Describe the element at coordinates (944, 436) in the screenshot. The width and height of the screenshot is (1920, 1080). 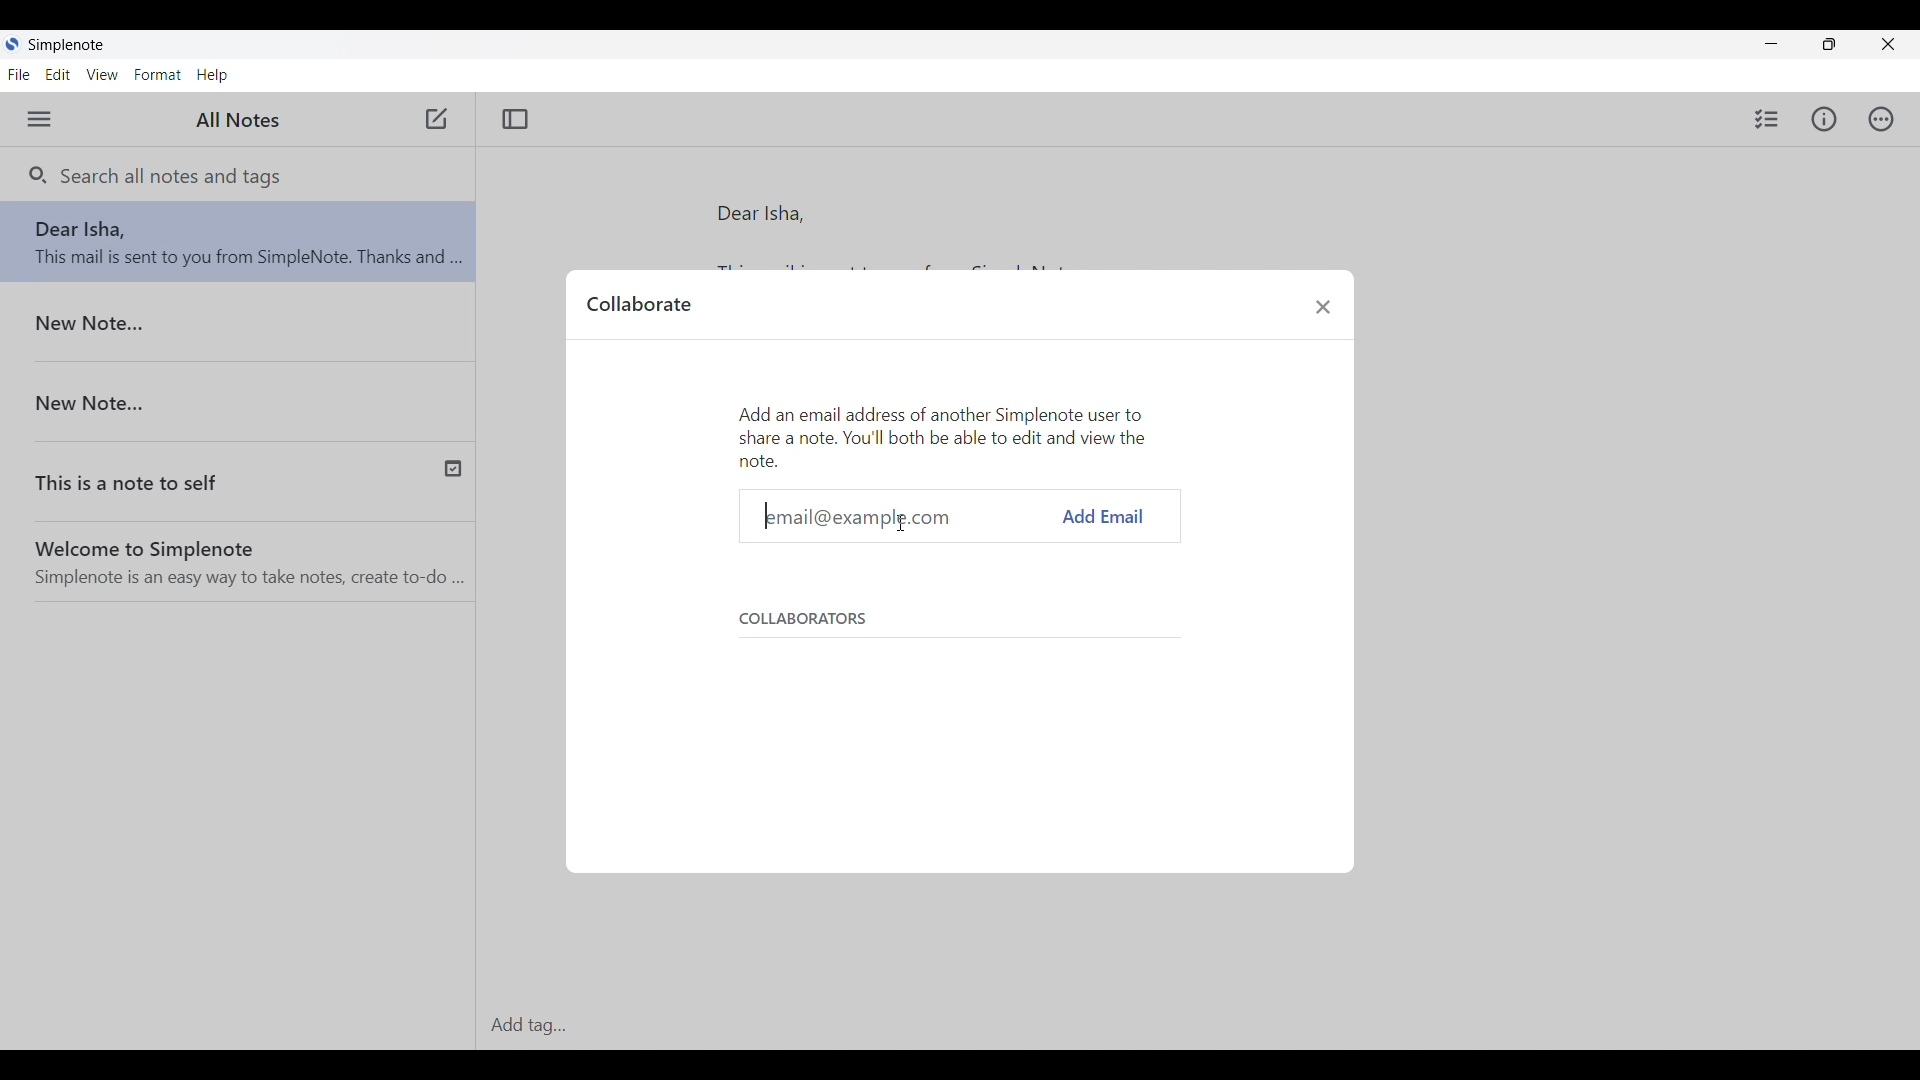
I see `Description of current window` at that location.